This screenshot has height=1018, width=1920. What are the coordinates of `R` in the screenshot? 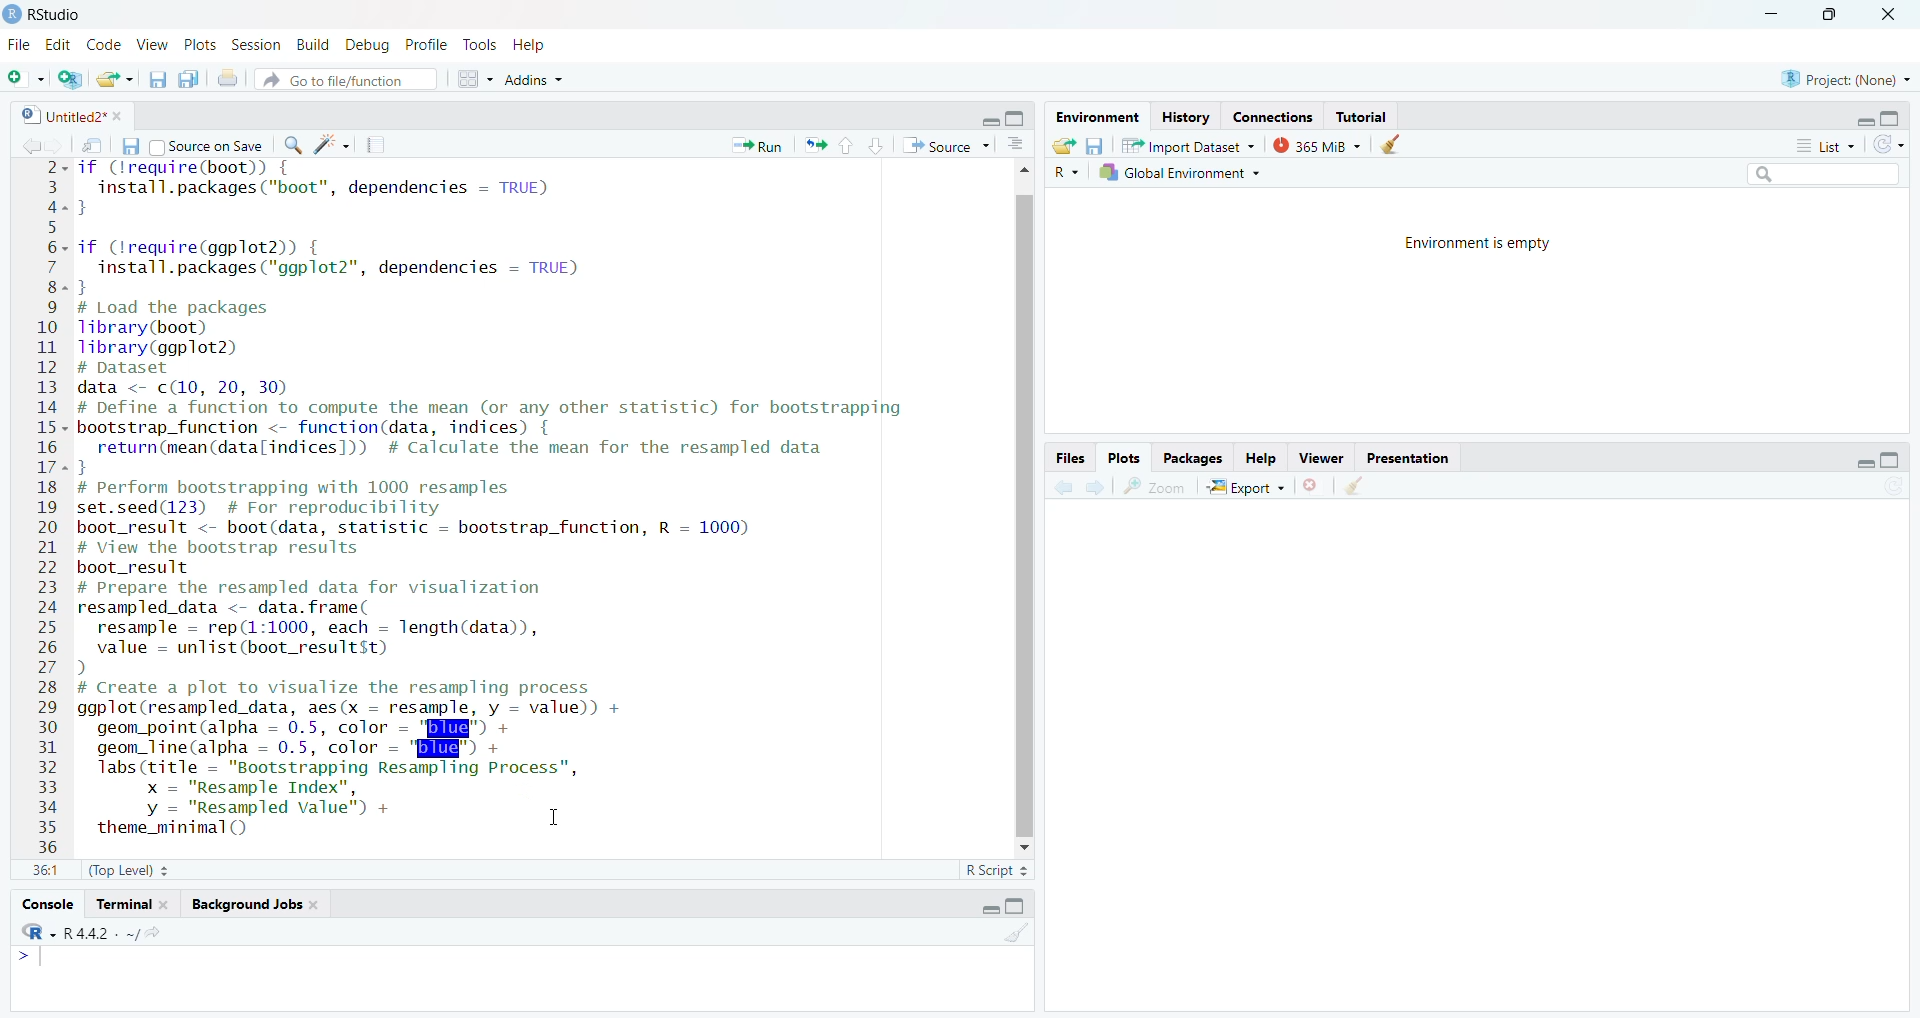 It's located at (1065, 172).